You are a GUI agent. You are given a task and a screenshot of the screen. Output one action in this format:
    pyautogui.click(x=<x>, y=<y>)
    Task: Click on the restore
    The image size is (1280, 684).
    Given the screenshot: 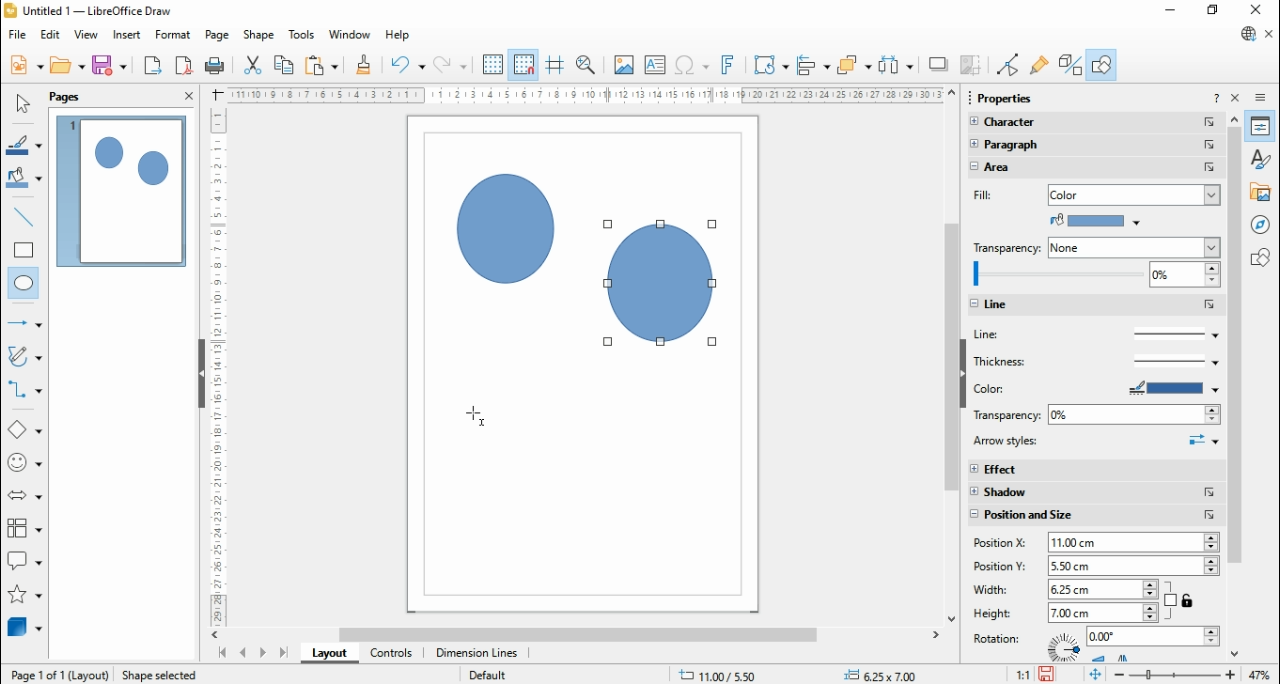 What is the action you would take?
    pyautogui.click(x=1214, y=11)
    